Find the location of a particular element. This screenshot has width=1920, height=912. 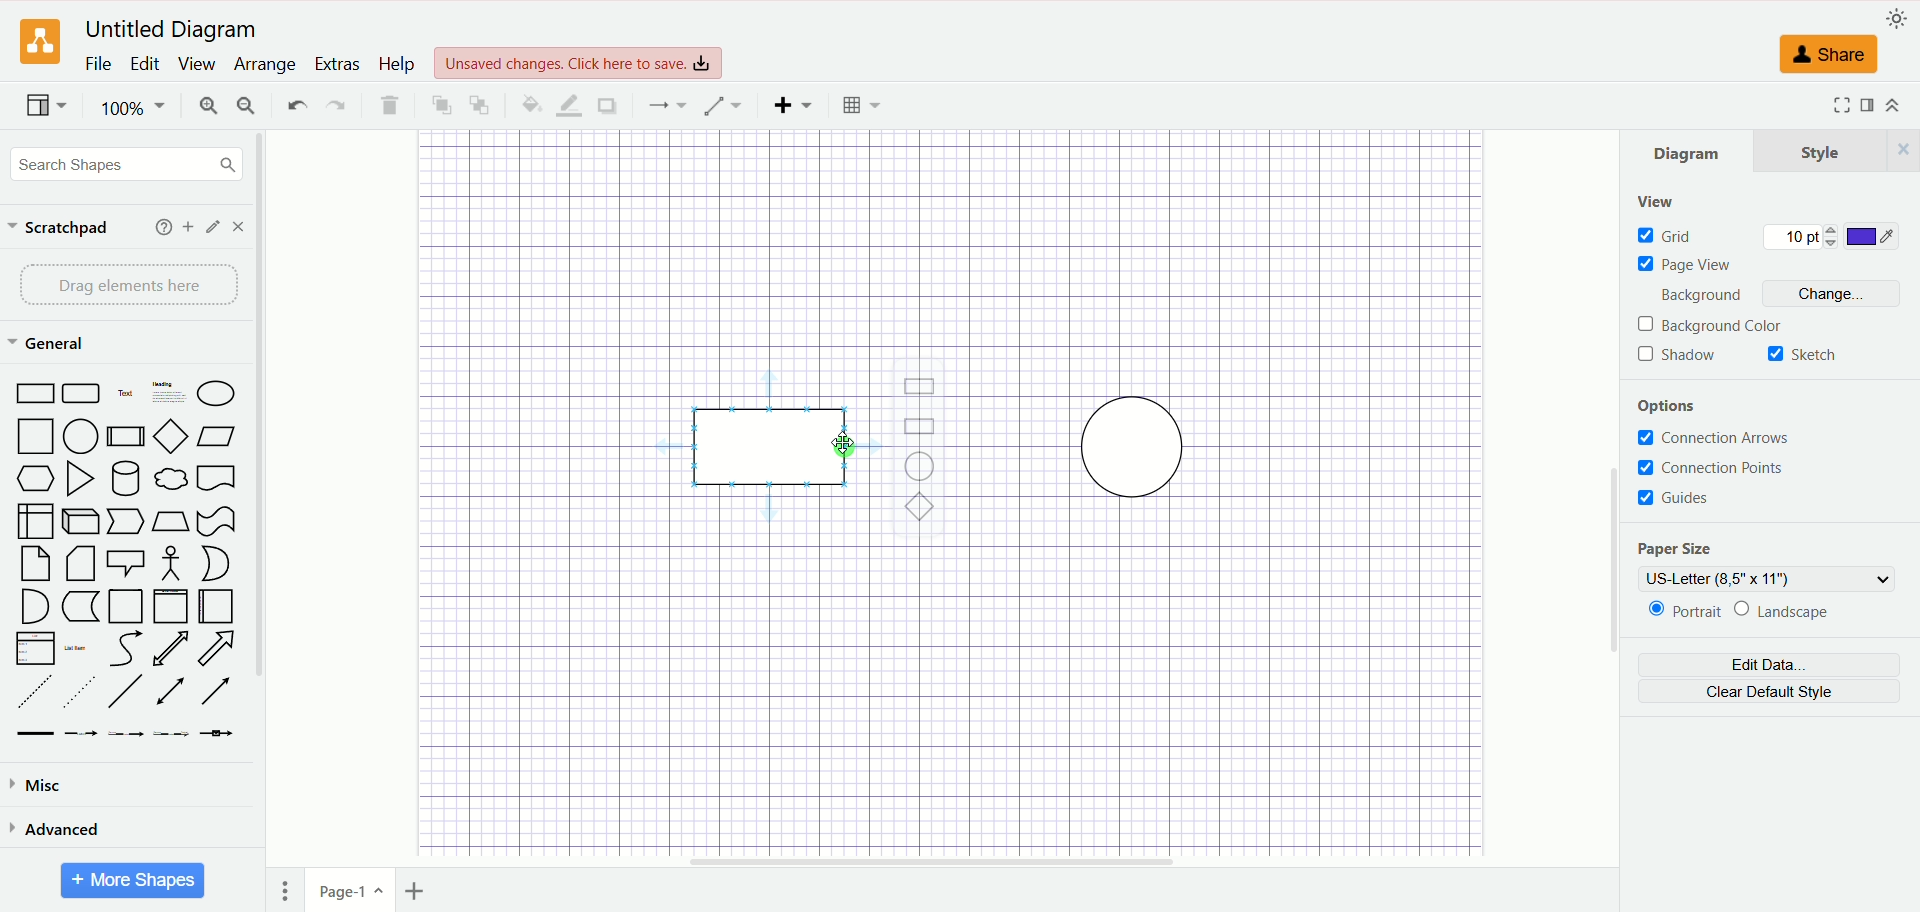

Curved Arrow is located at coordinates (128, 650).